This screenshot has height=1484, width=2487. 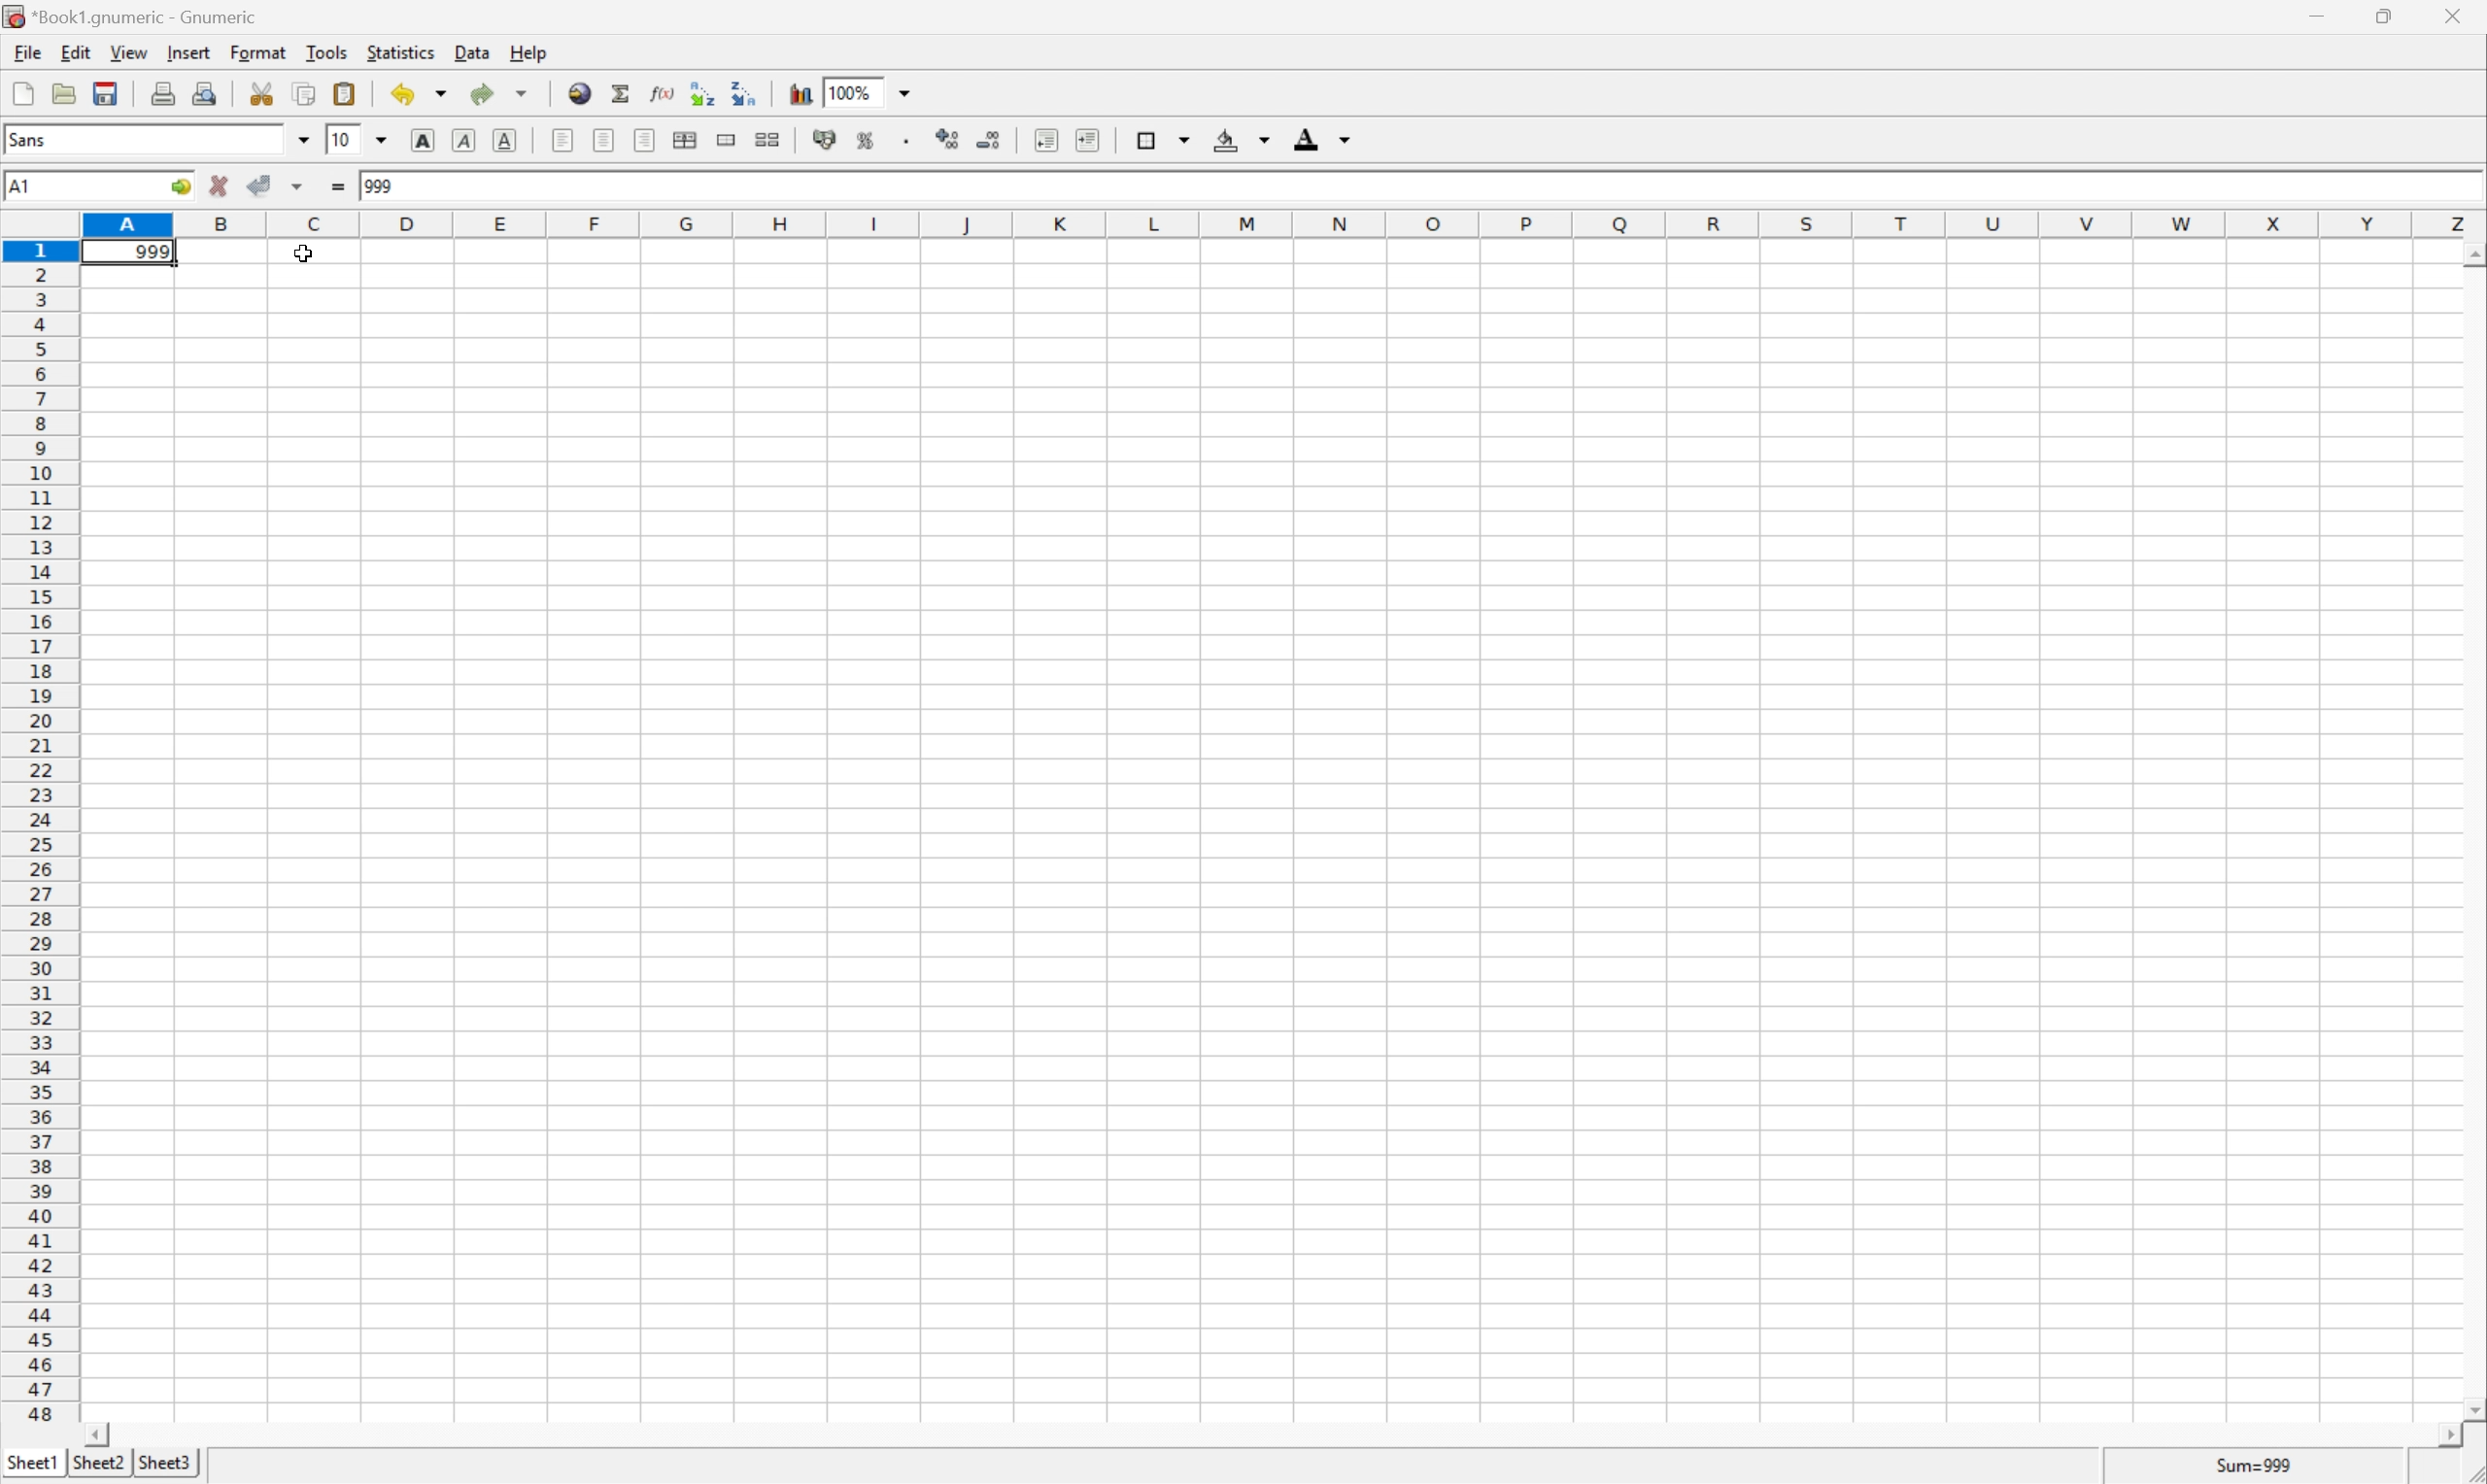 I want to click on save current workbook, so click(x=106, y=91).